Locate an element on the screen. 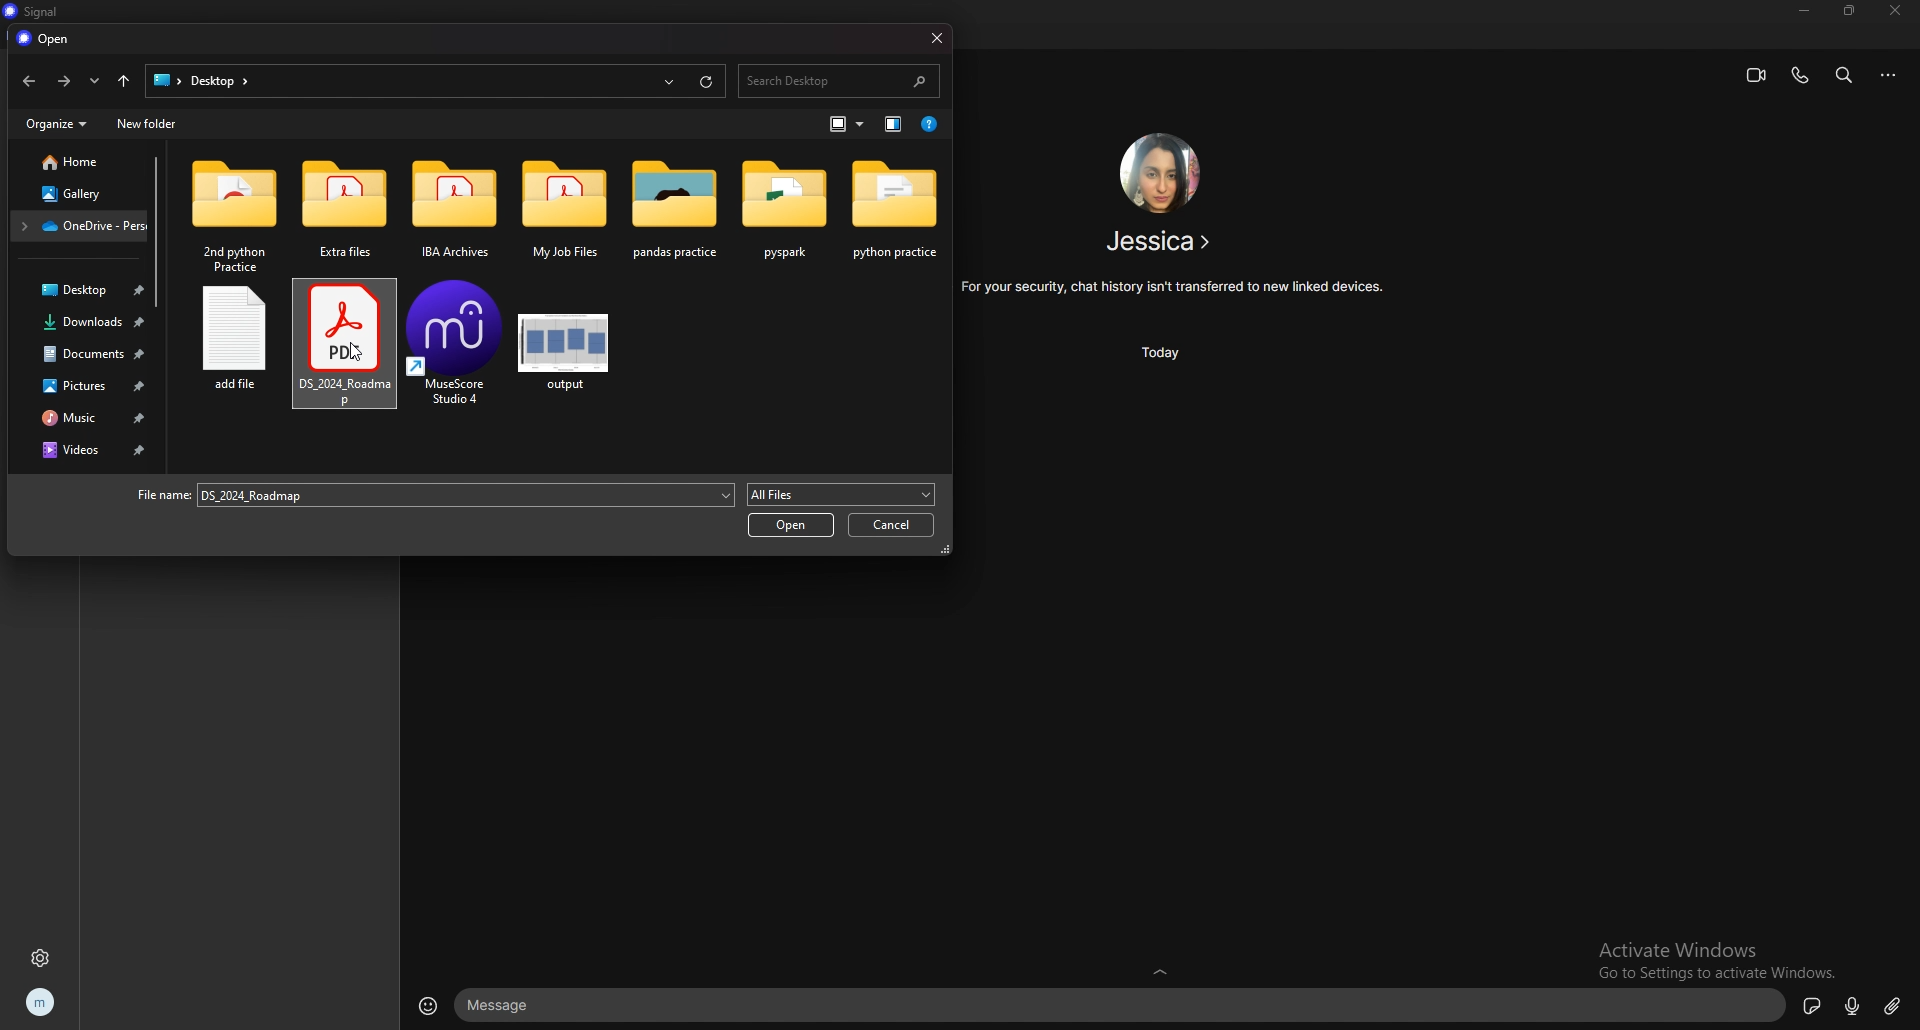 This screenshot has height=1030, width=1920. options is located at coordinates (1891, 75).